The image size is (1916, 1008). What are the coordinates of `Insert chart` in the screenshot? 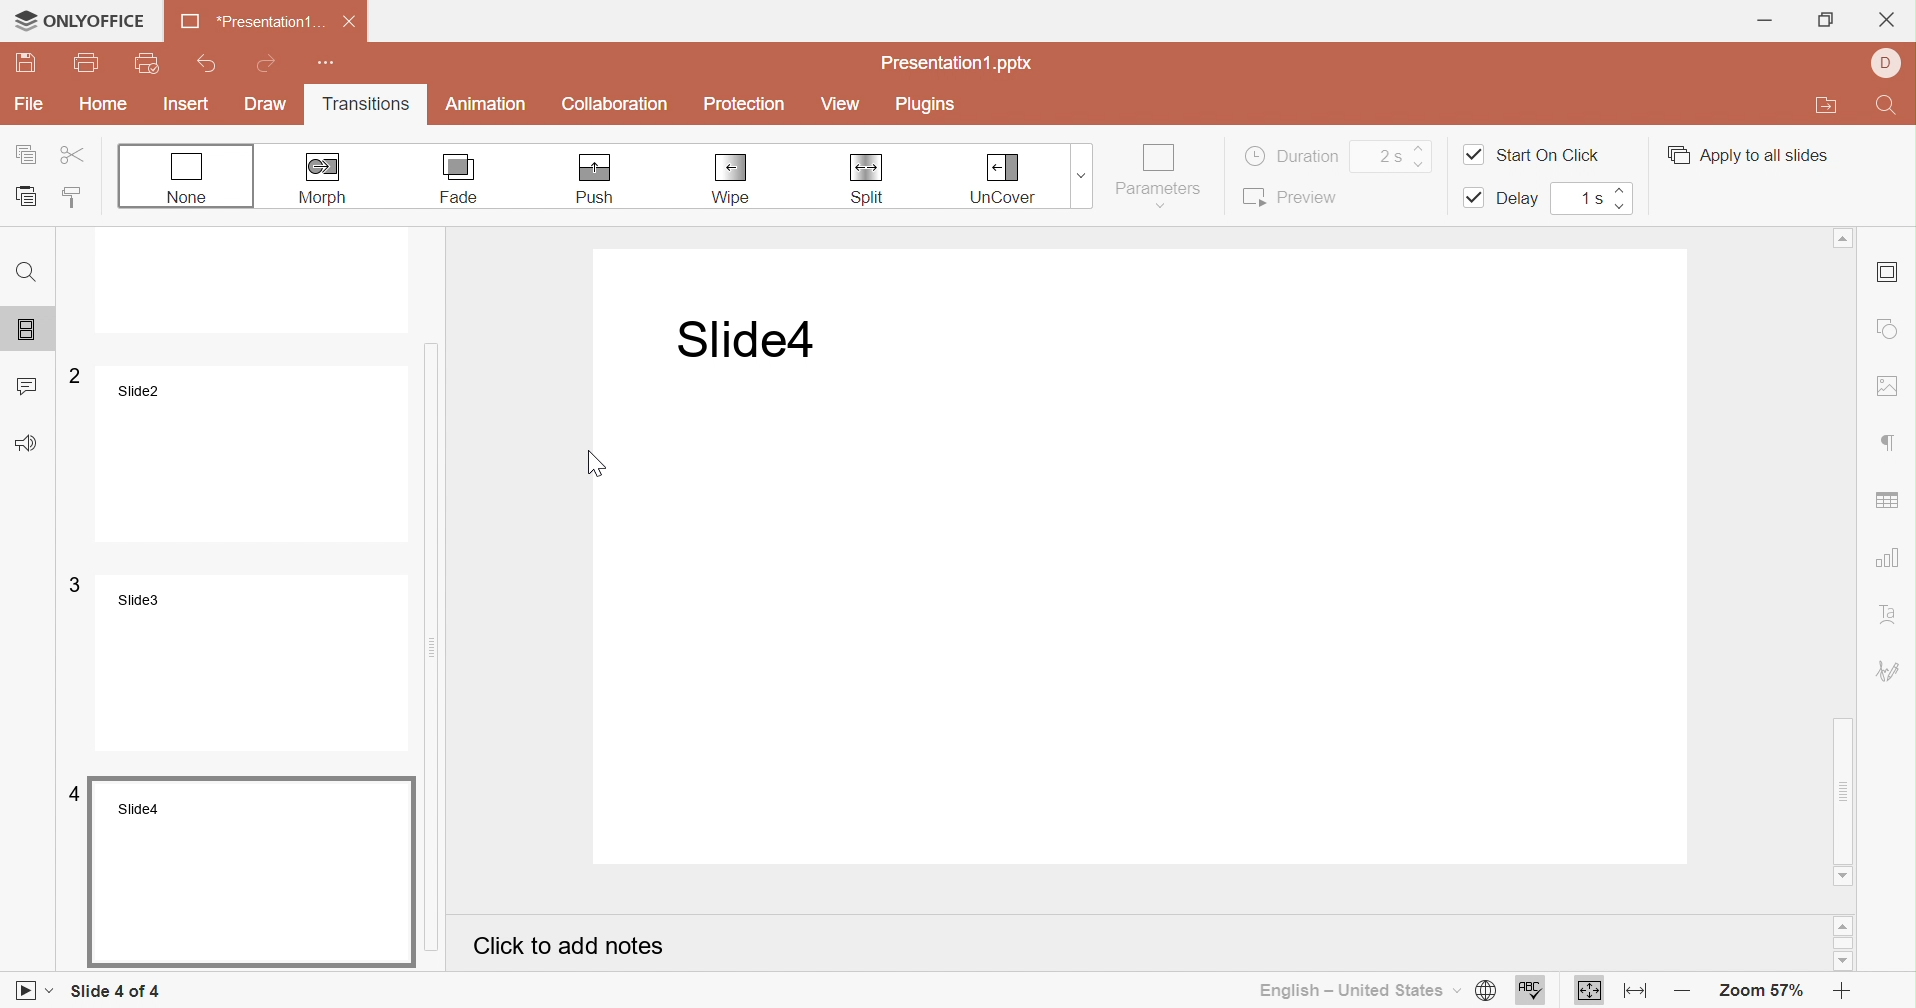 It's located at (1891, 496).